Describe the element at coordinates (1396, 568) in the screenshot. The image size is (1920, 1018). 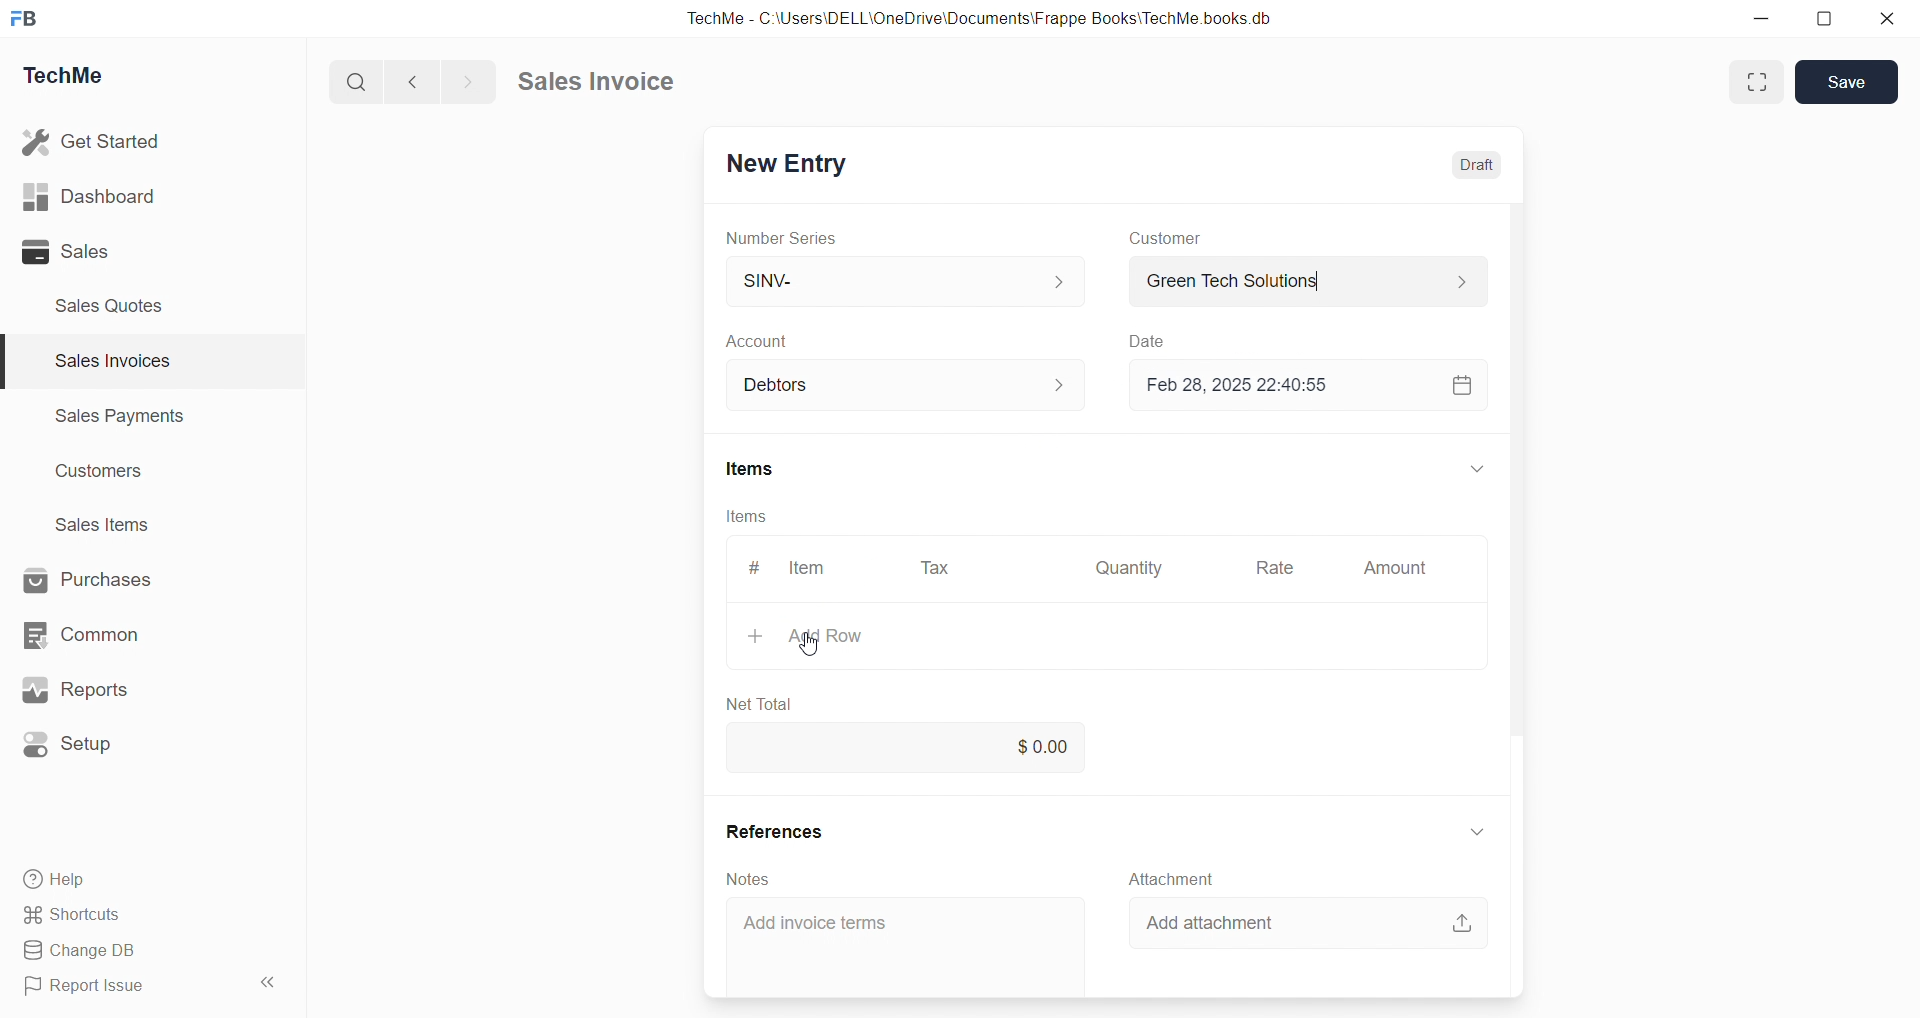
I see `Amount` at that location.